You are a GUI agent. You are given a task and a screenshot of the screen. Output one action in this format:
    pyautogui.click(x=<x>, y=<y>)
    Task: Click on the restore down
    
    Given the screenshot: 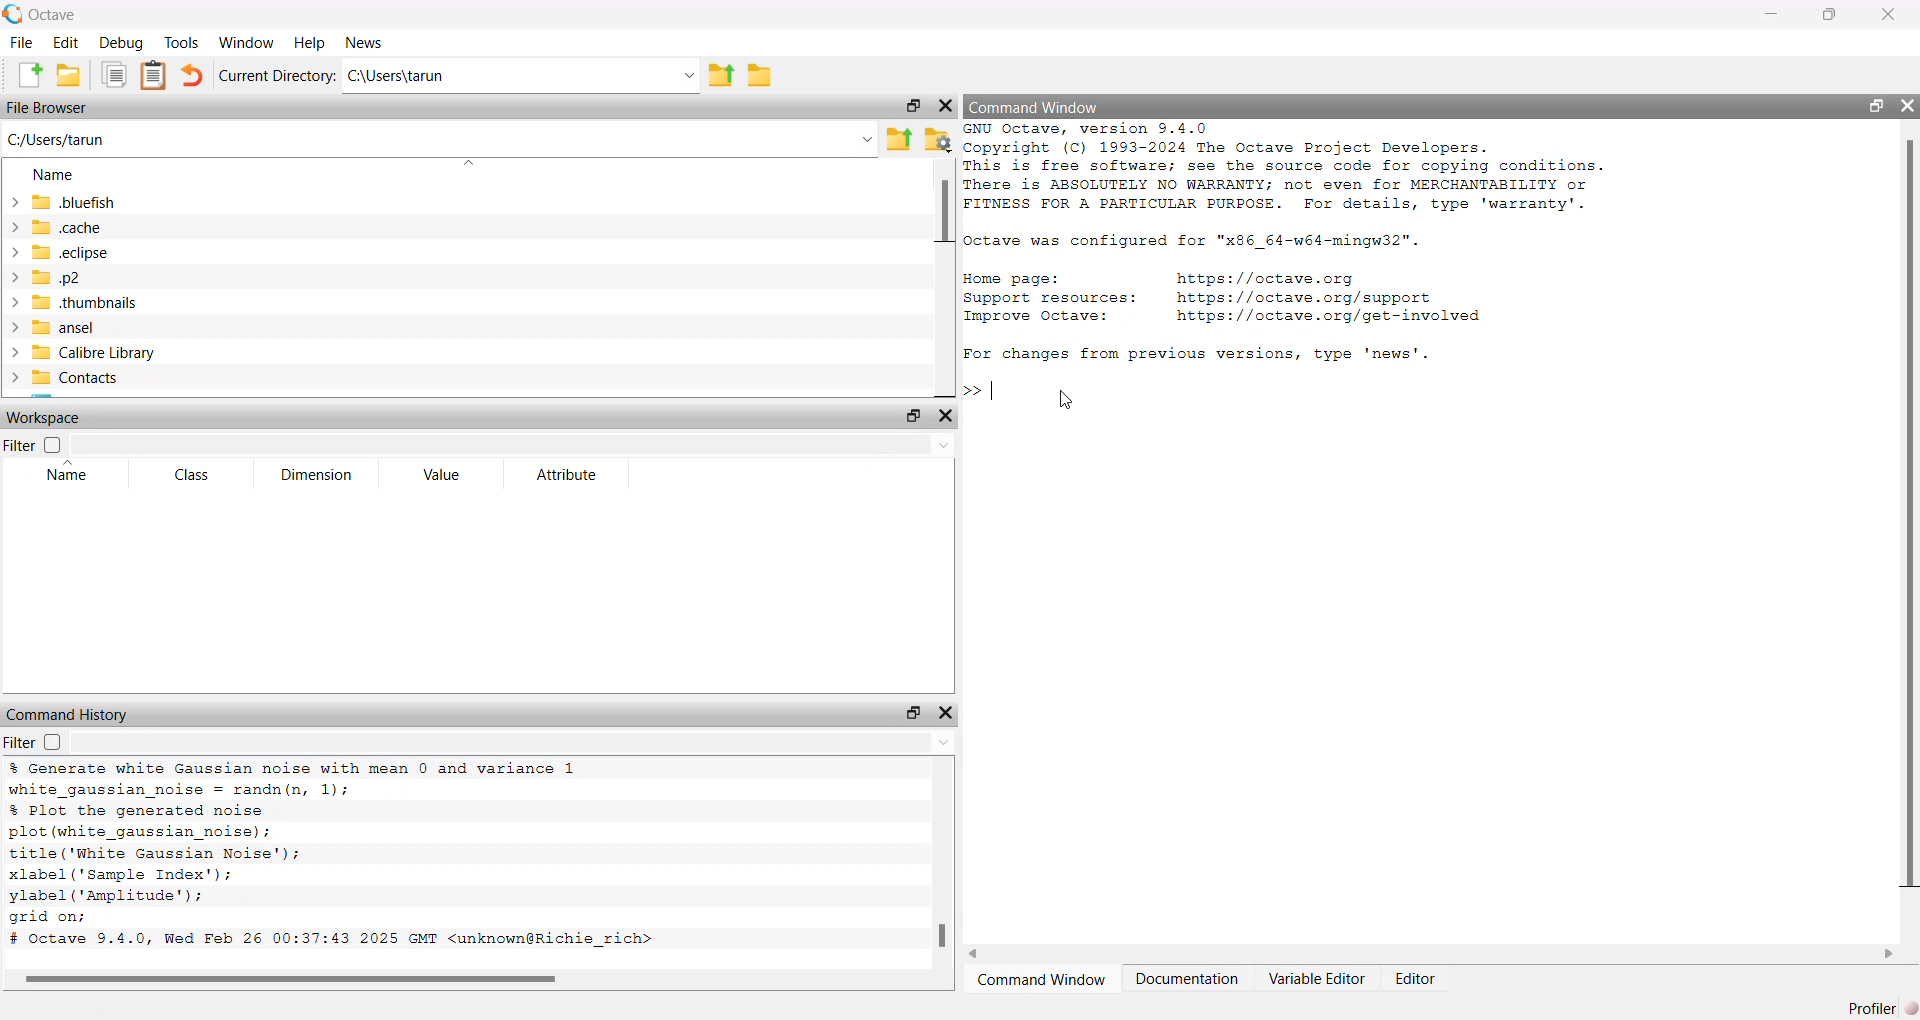 What is the action you would take?
    pyautogui.click(x=914, y=106)
    